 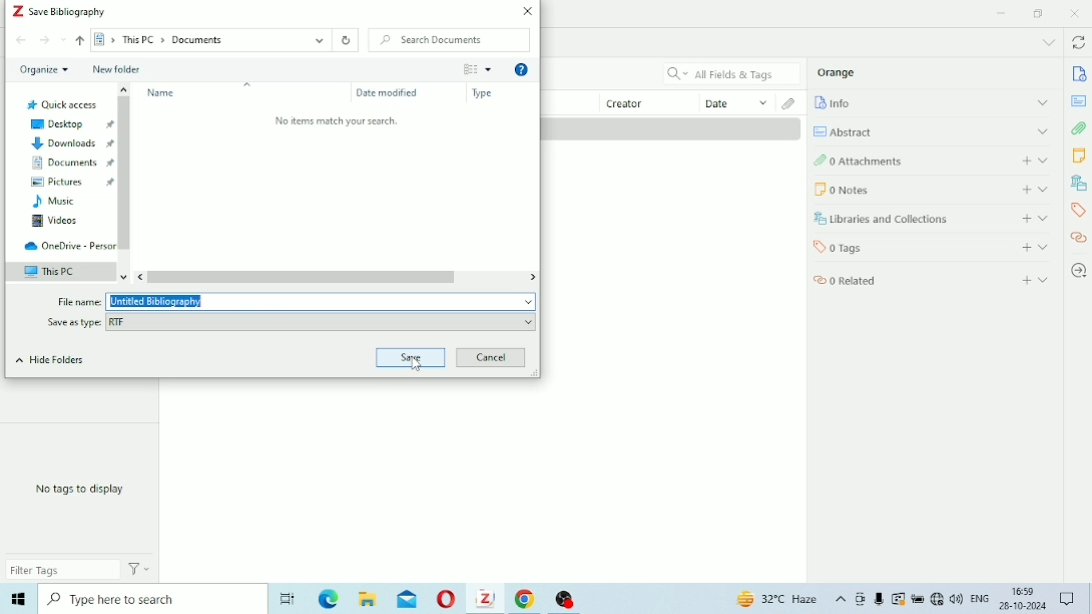 I want to click on RTF, so click(x=323, y=322).